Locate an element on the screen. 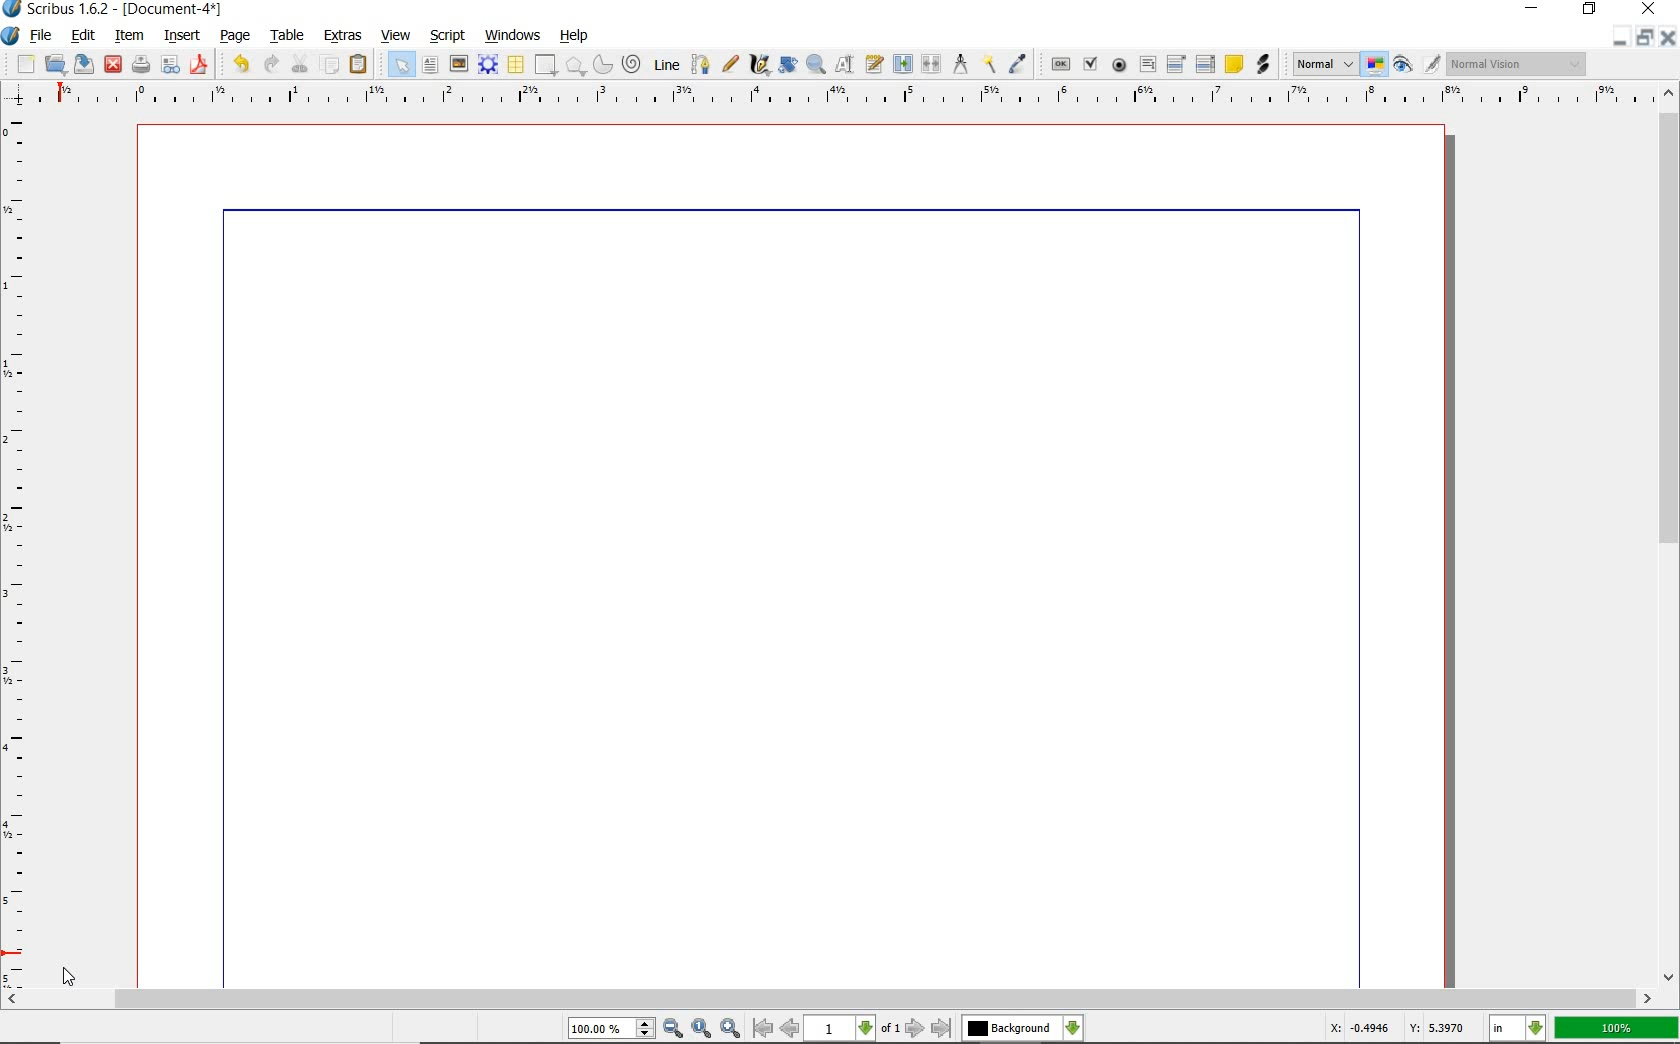 The image size is (1680, 1044). Bezier curve is located at coordinates (698, 64).